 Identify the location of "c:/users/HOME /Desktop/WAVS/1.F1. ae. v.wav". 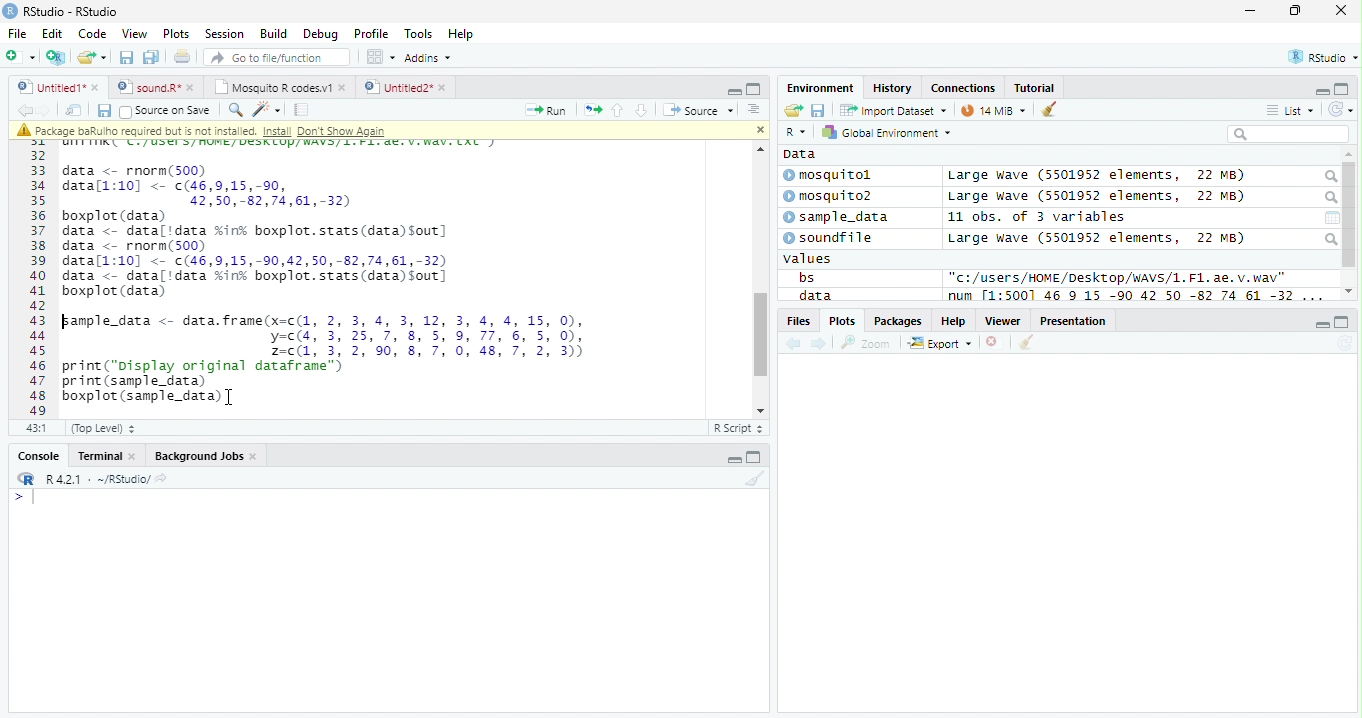
(1118, 277).